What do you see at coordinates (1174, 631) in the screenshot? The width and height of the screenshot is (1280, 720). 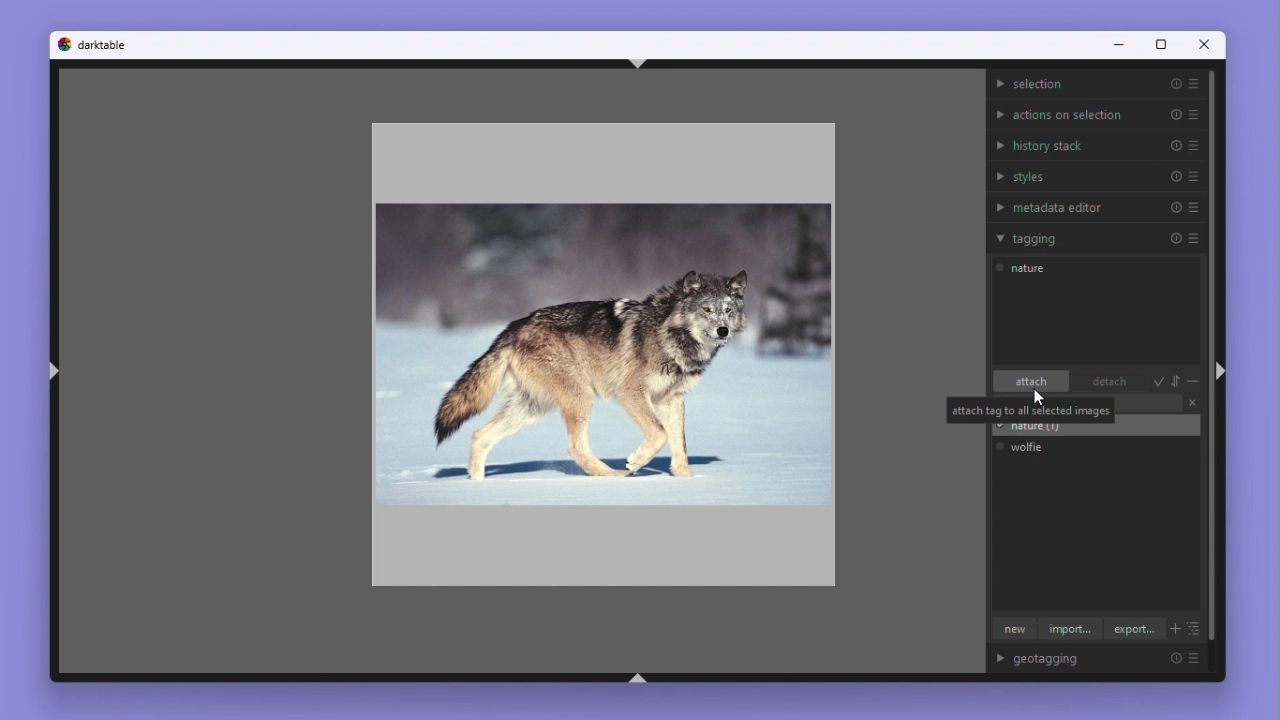 I see `add` at bounding box center [1174, 631].